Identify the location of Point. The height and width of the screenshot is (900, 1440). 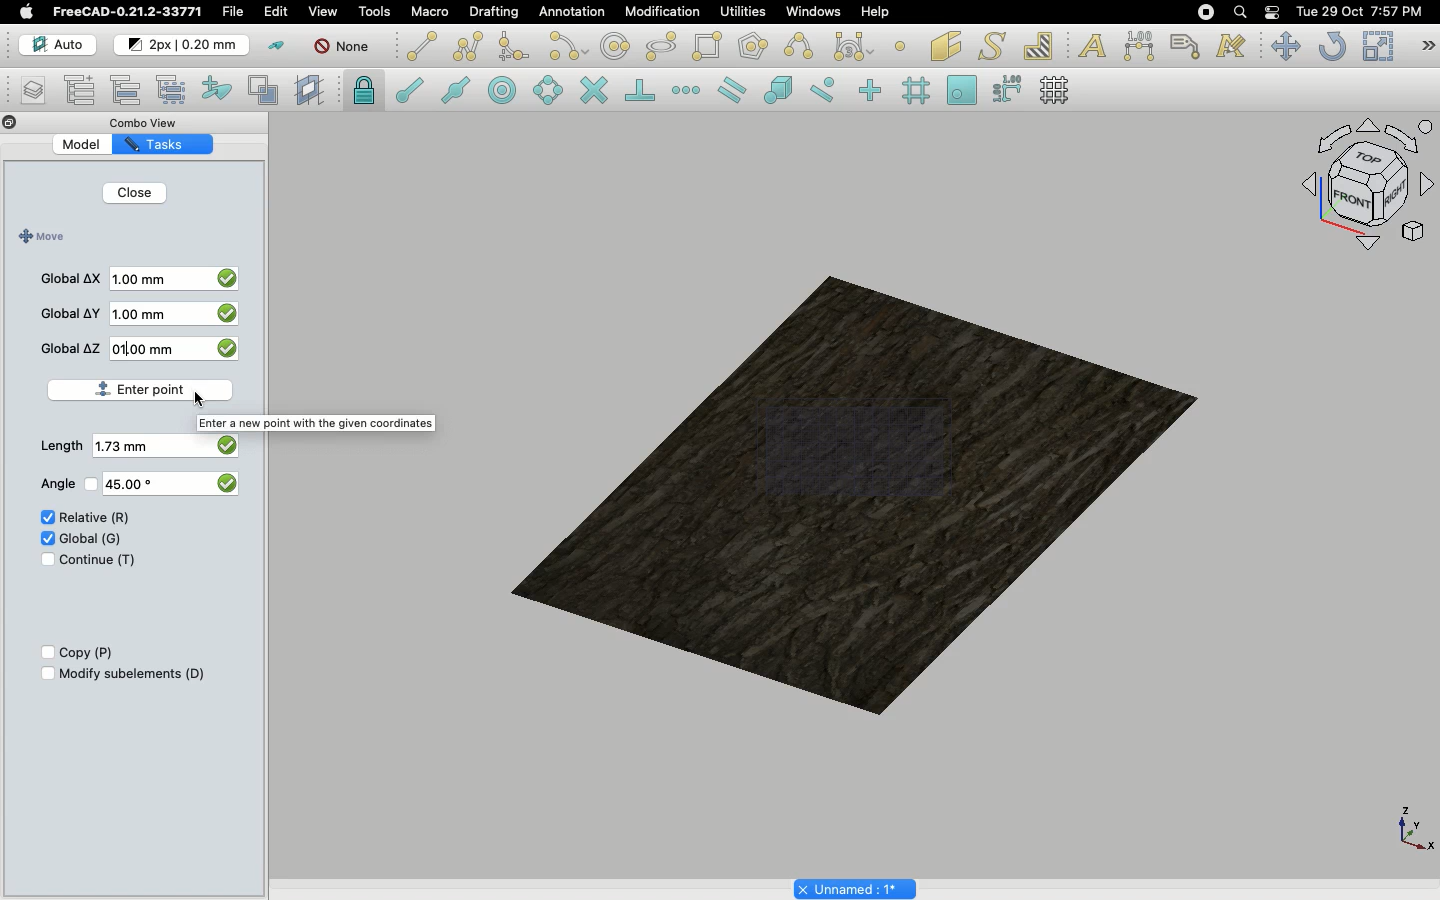
(900, 44).